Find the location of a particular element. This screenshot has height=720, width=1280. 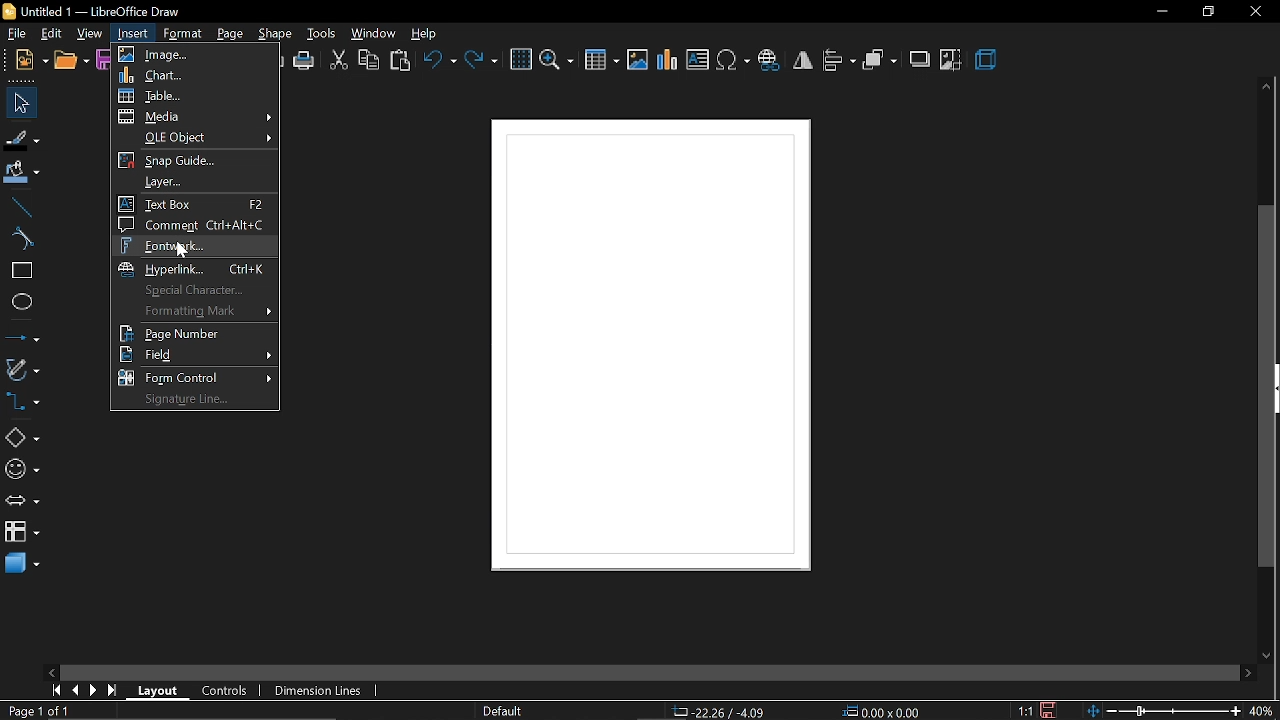

layout is located at coordinates (156, 690).